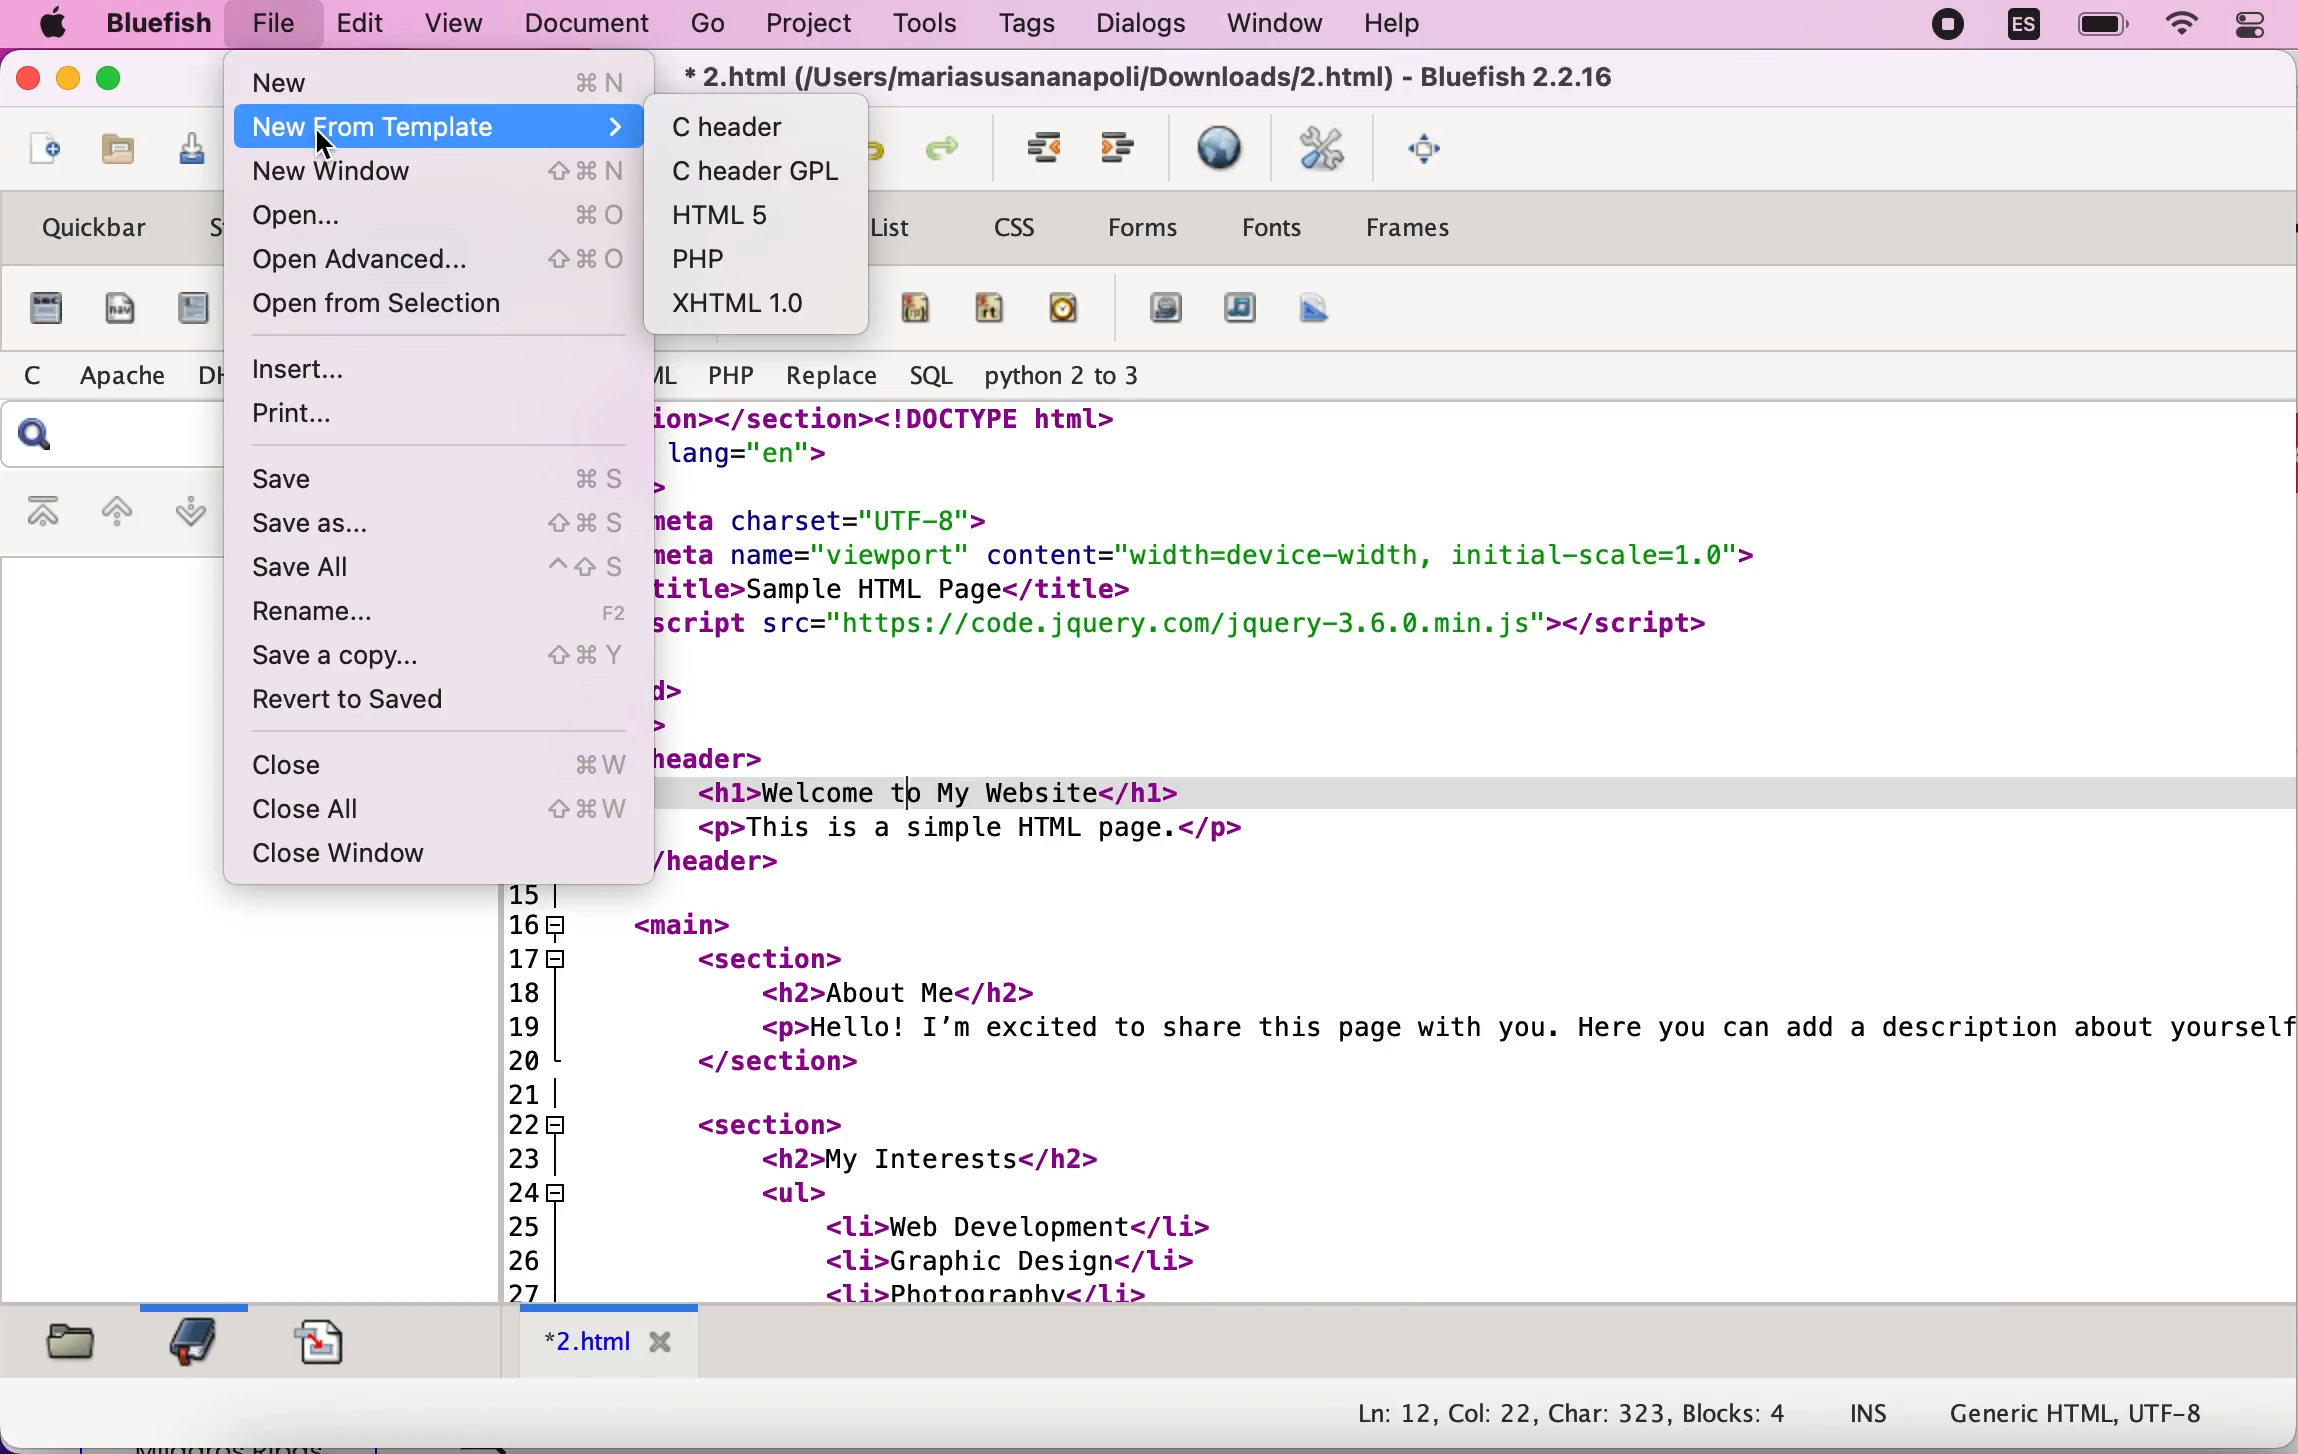  What do you see at coordinates (672, 371) in the screenshot?
I see `HTML` at bounding box center [672, 371].